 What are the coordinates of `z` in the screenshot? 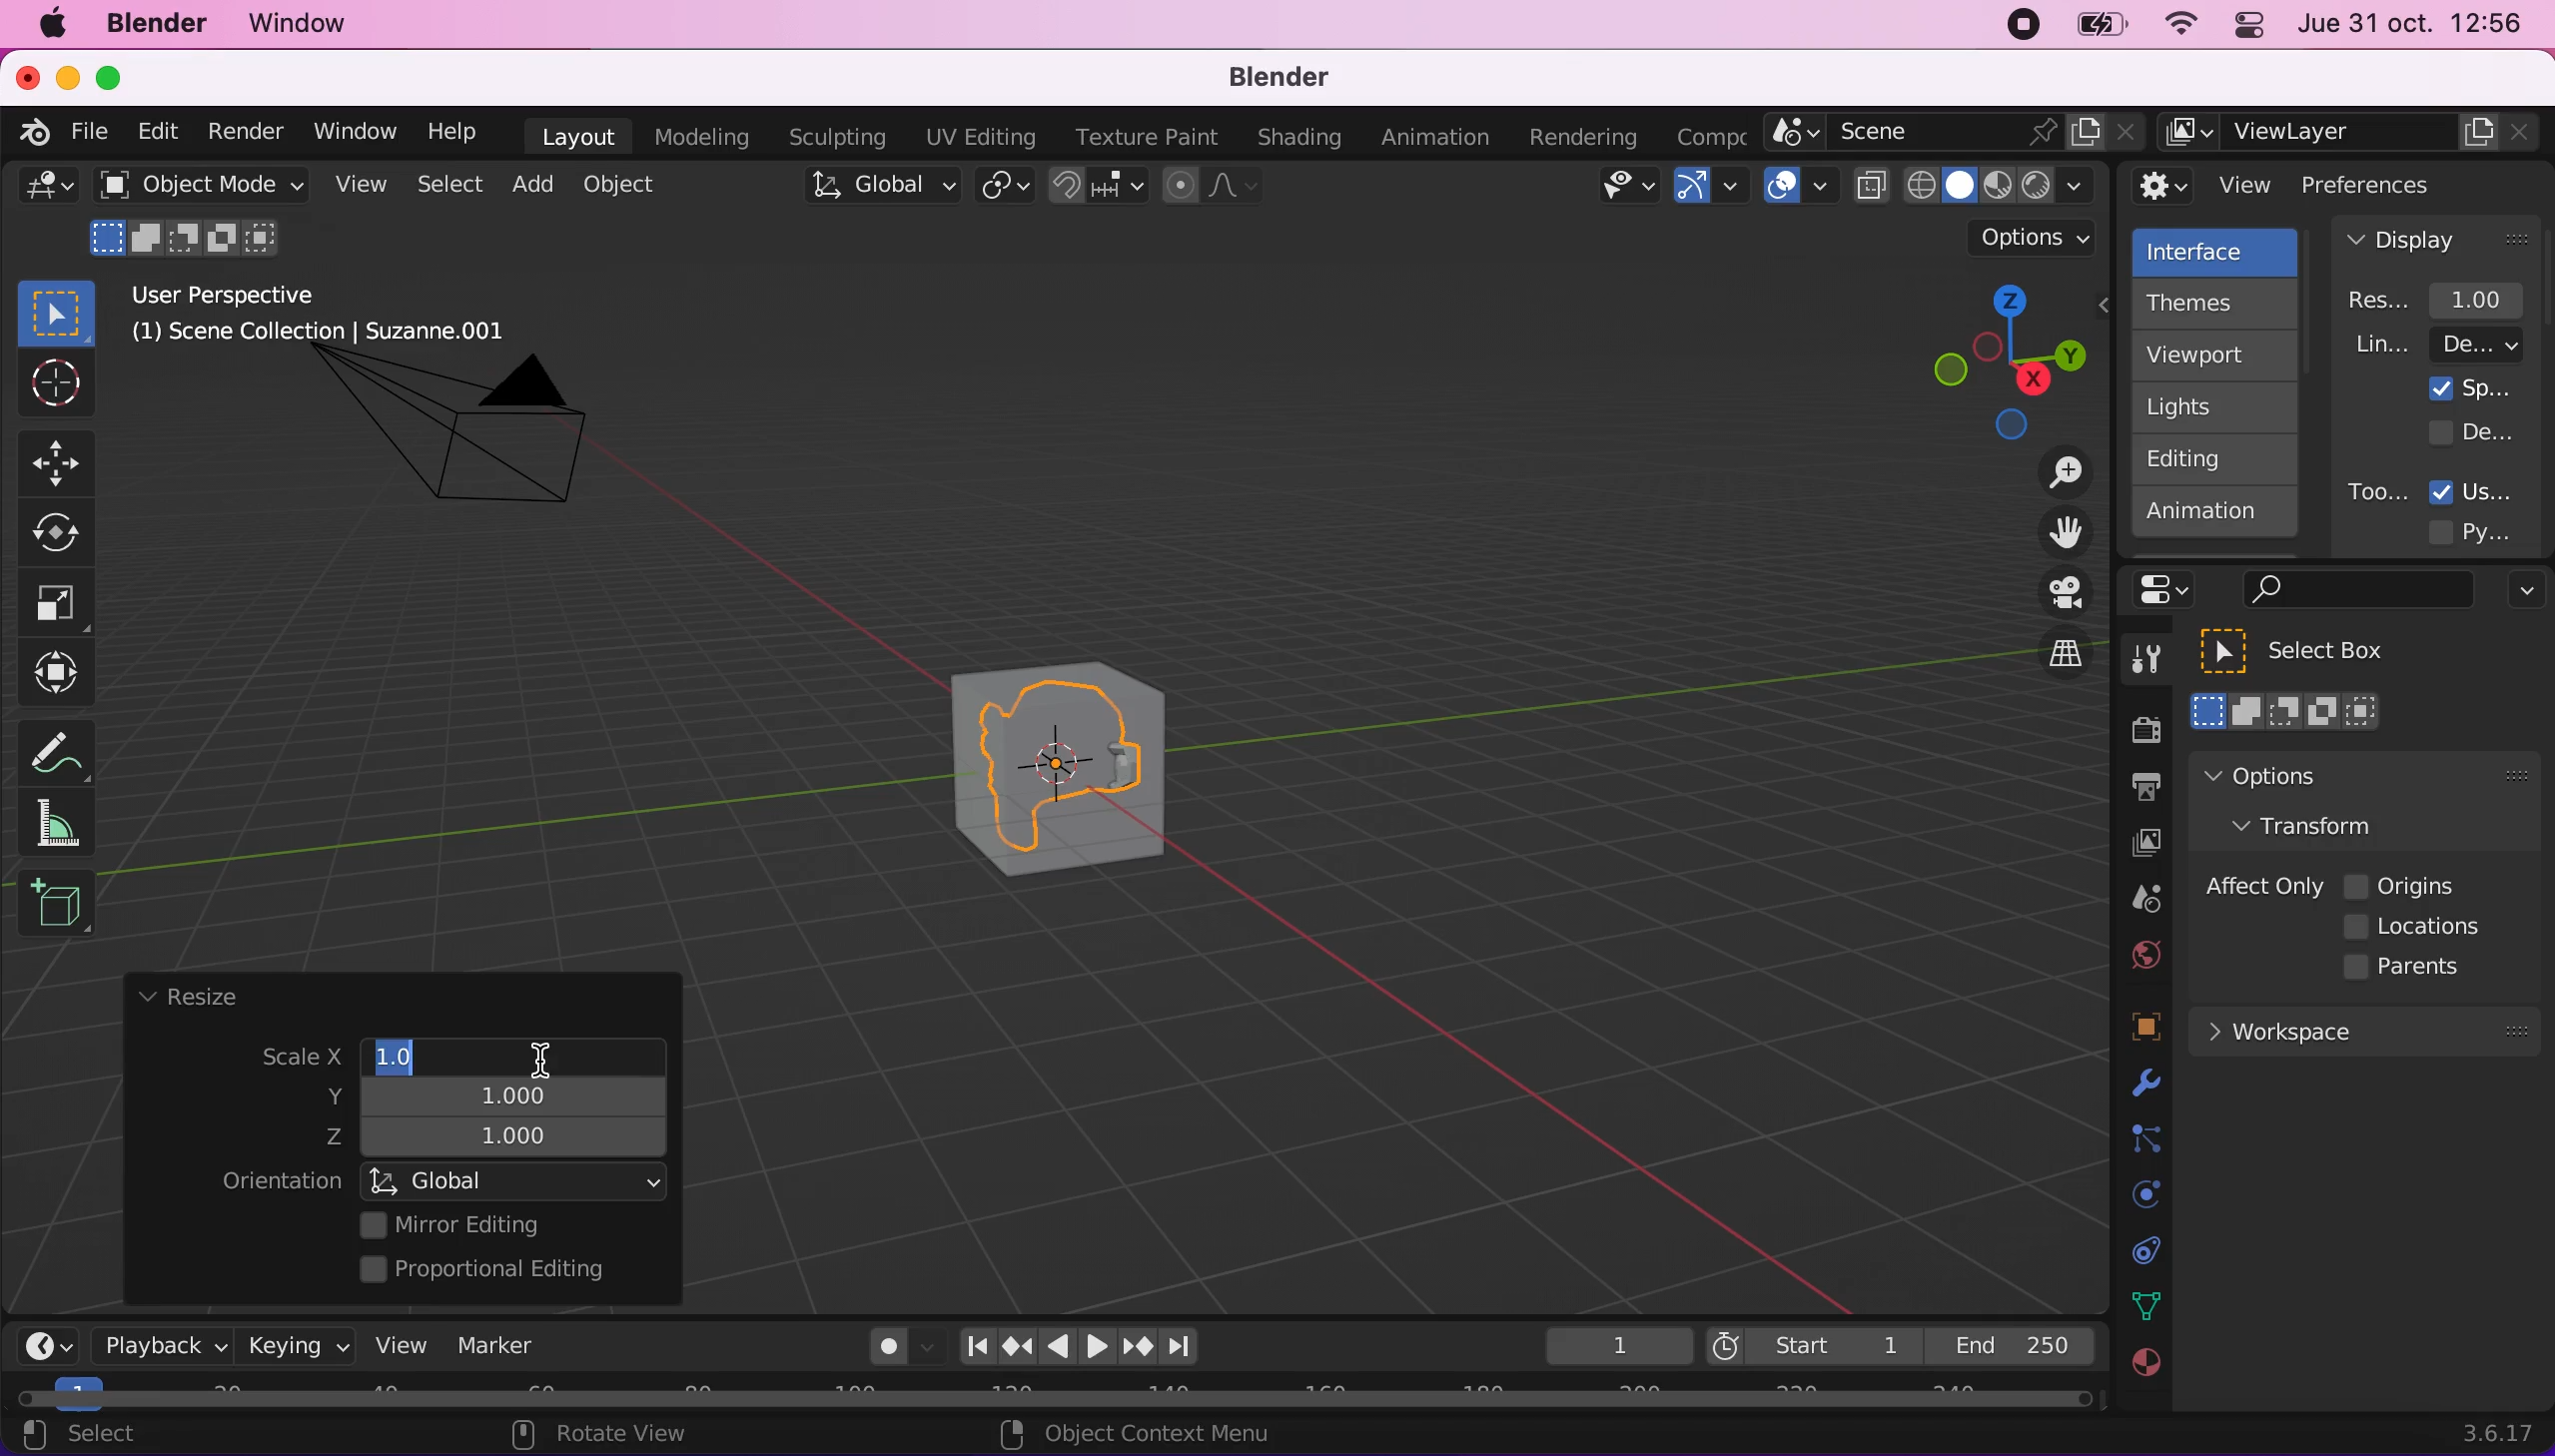 It's located at (503, 1139).